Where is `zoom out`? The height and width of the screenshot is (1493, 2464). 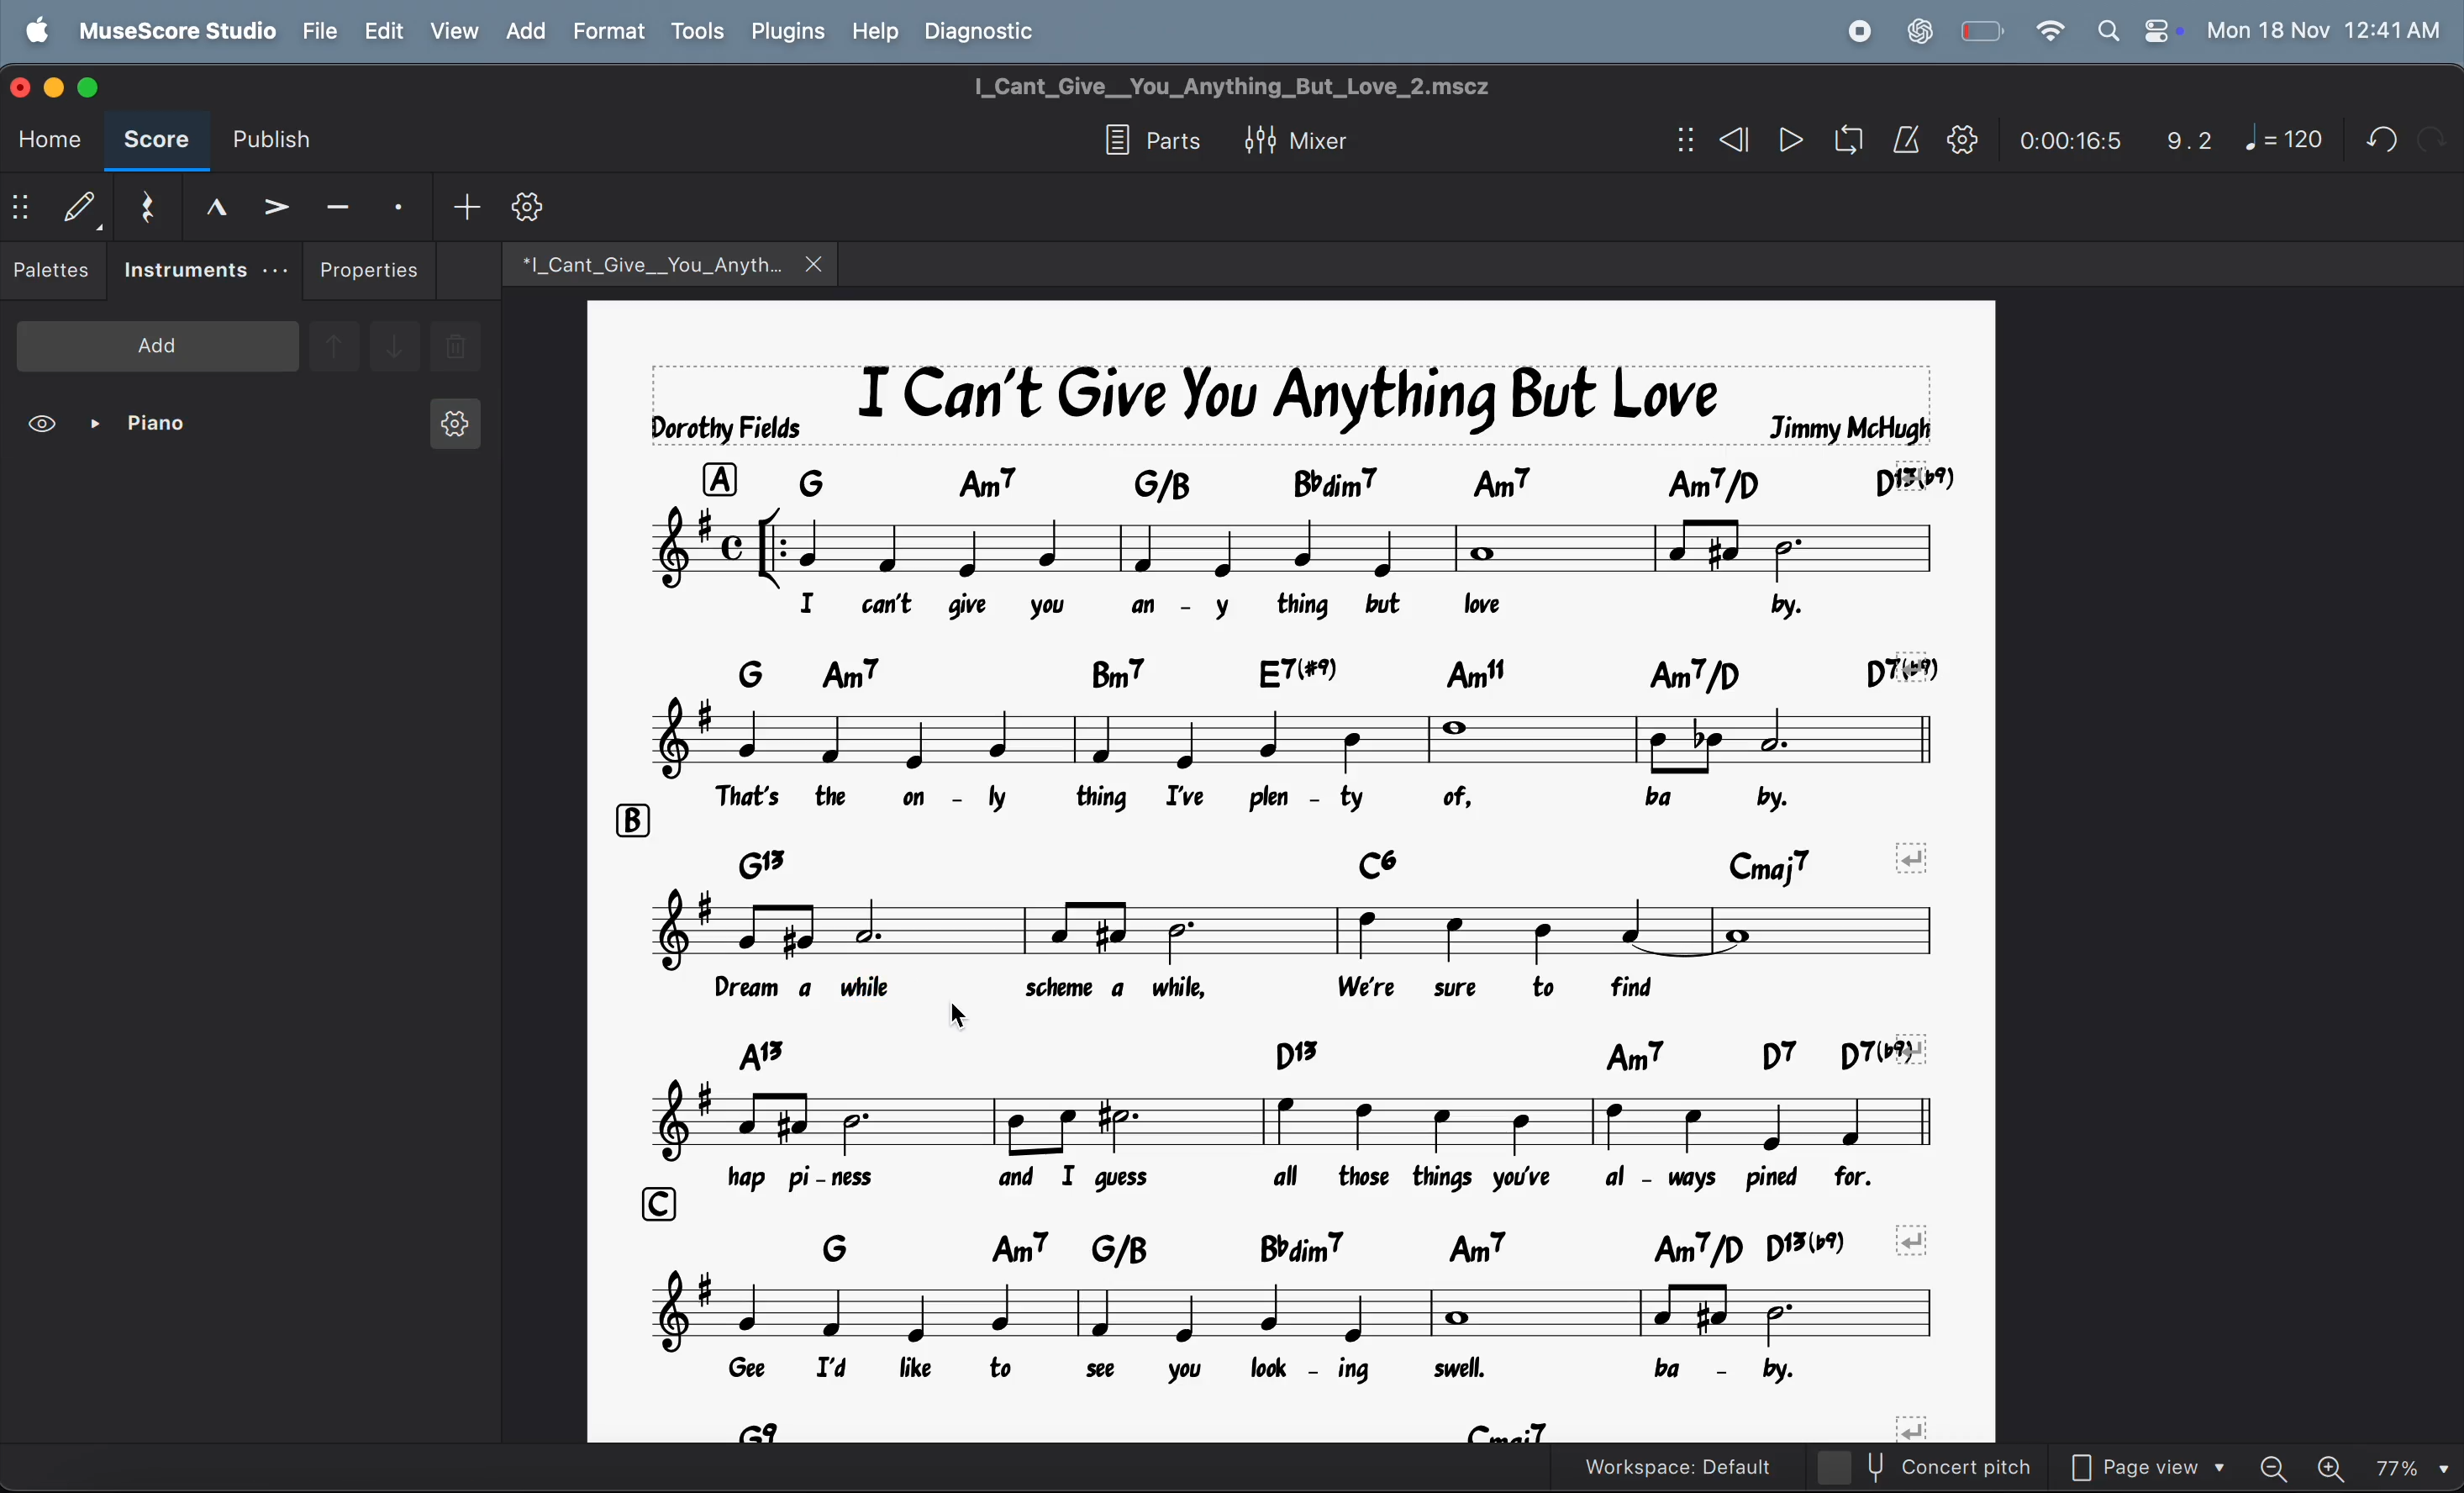 zoom out is located at coordinates (2276, 1465).